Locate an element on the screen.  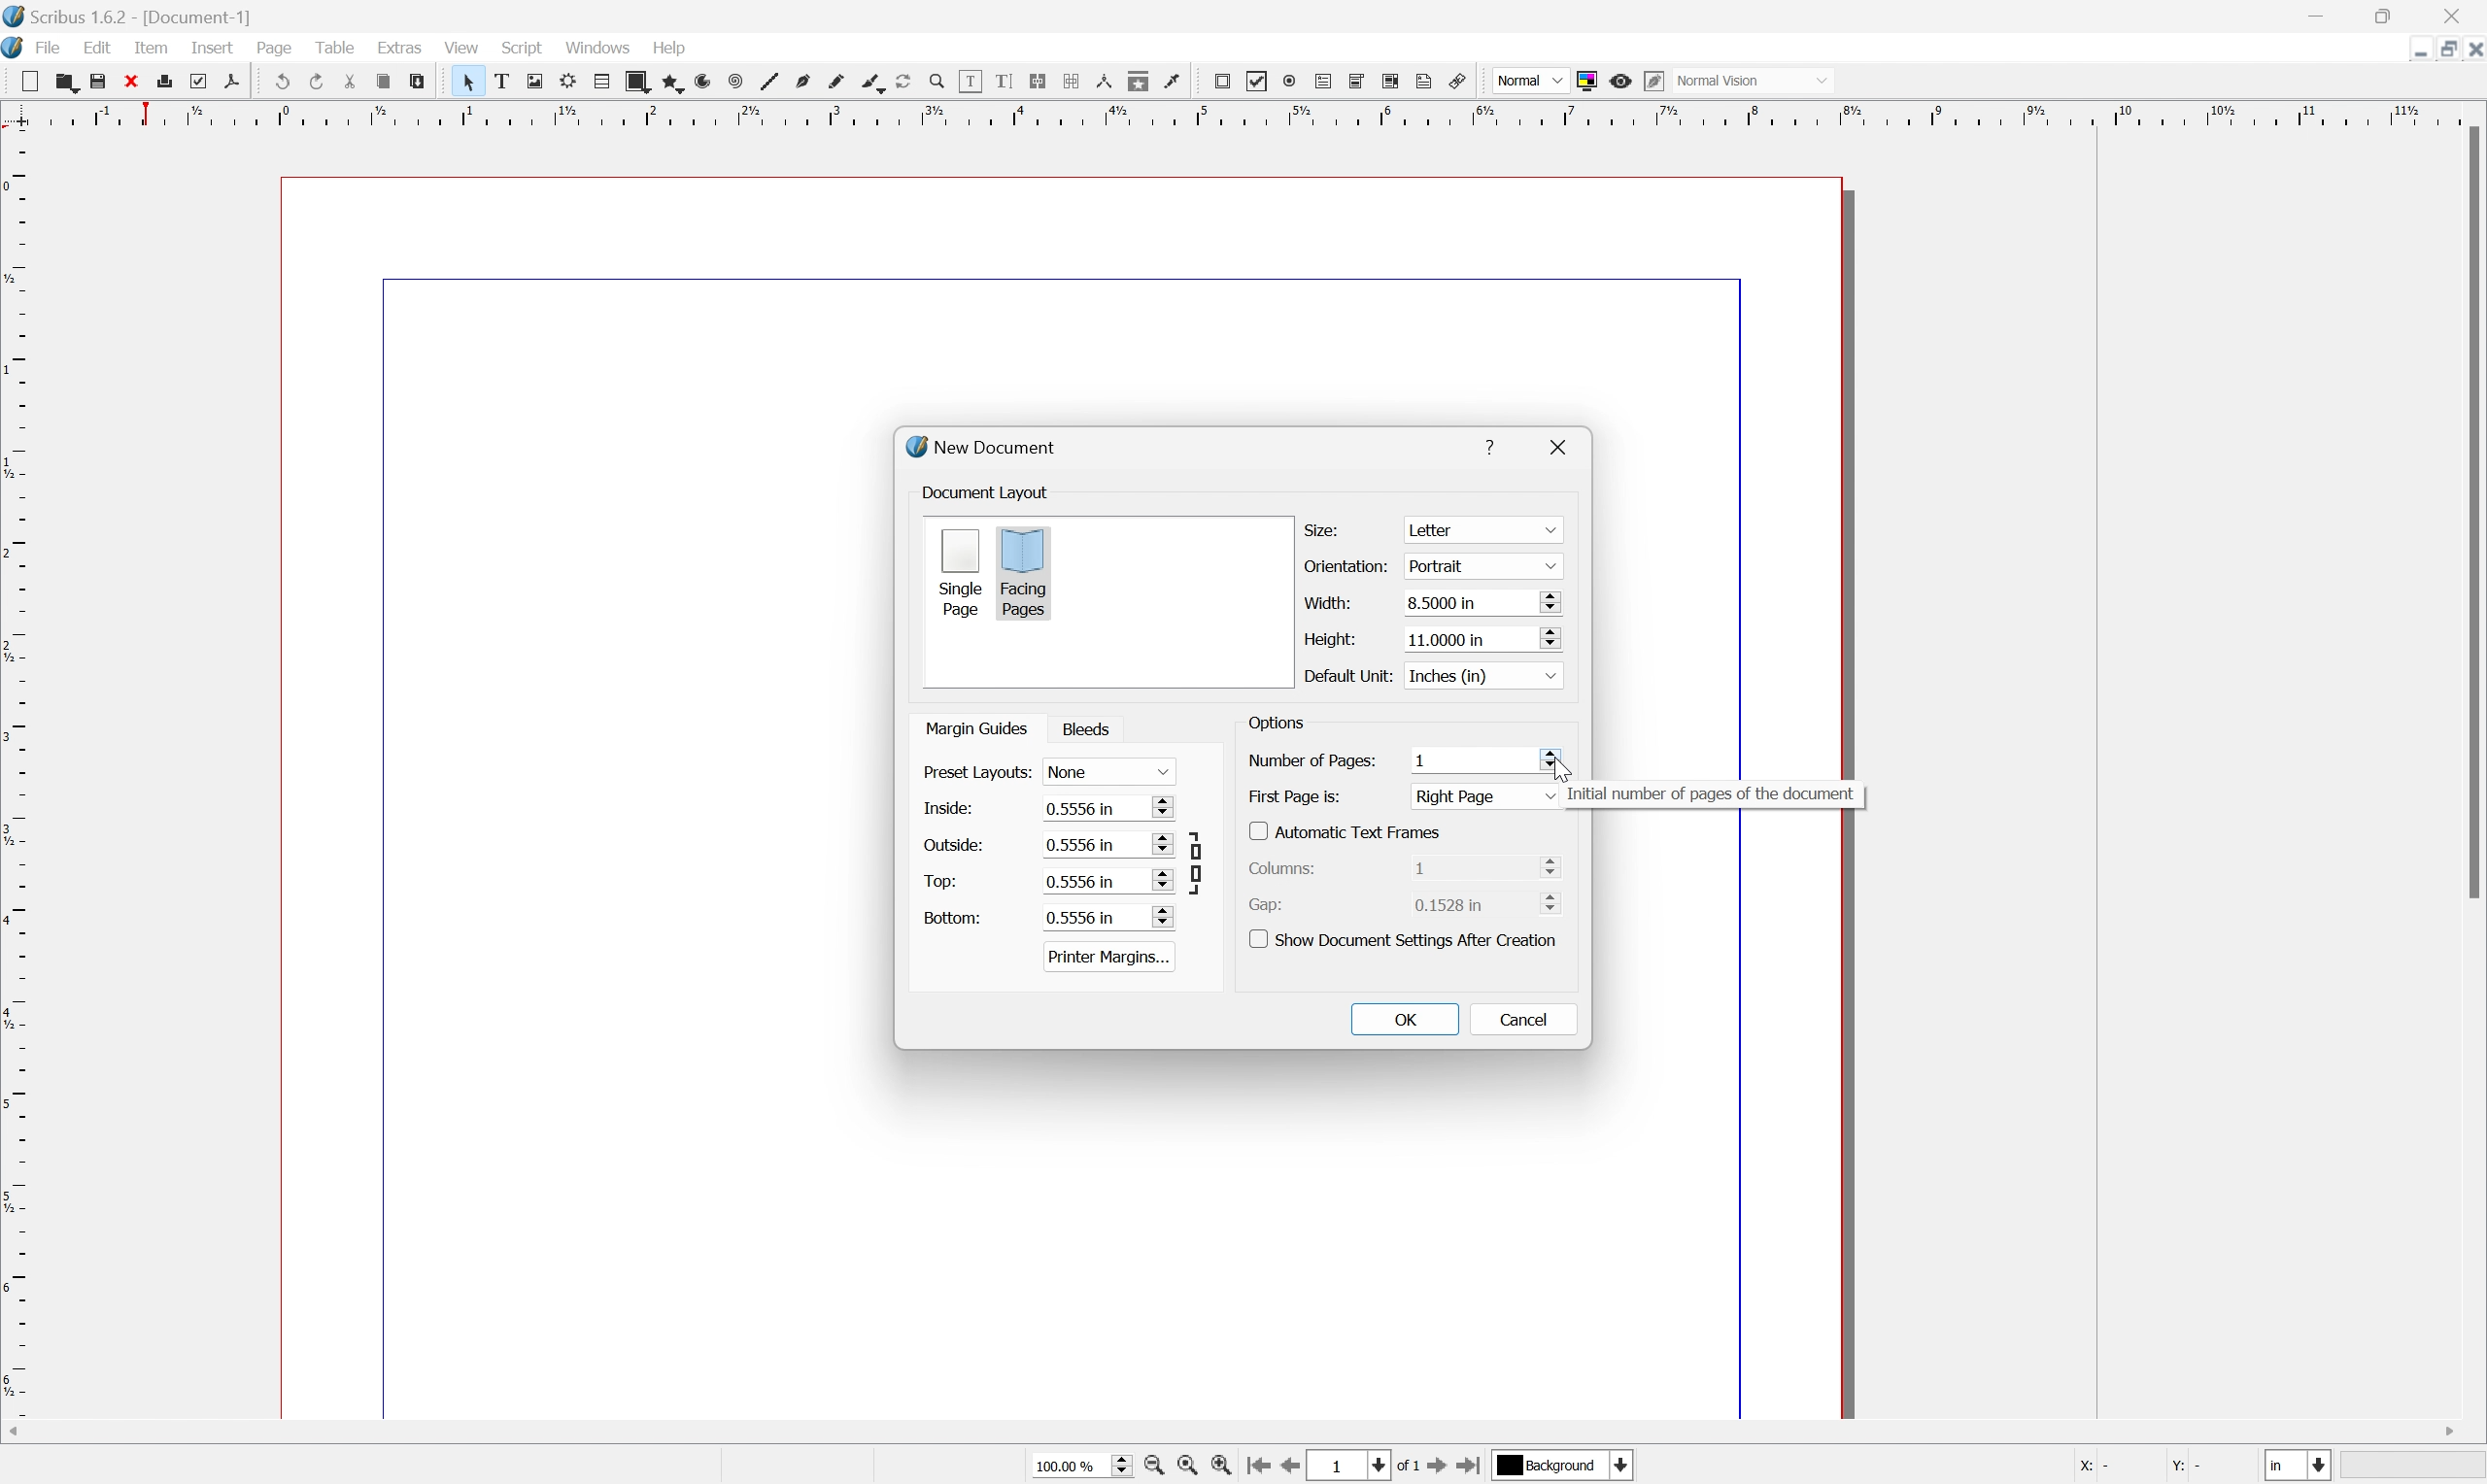
New is located at coordinates (29, 81).